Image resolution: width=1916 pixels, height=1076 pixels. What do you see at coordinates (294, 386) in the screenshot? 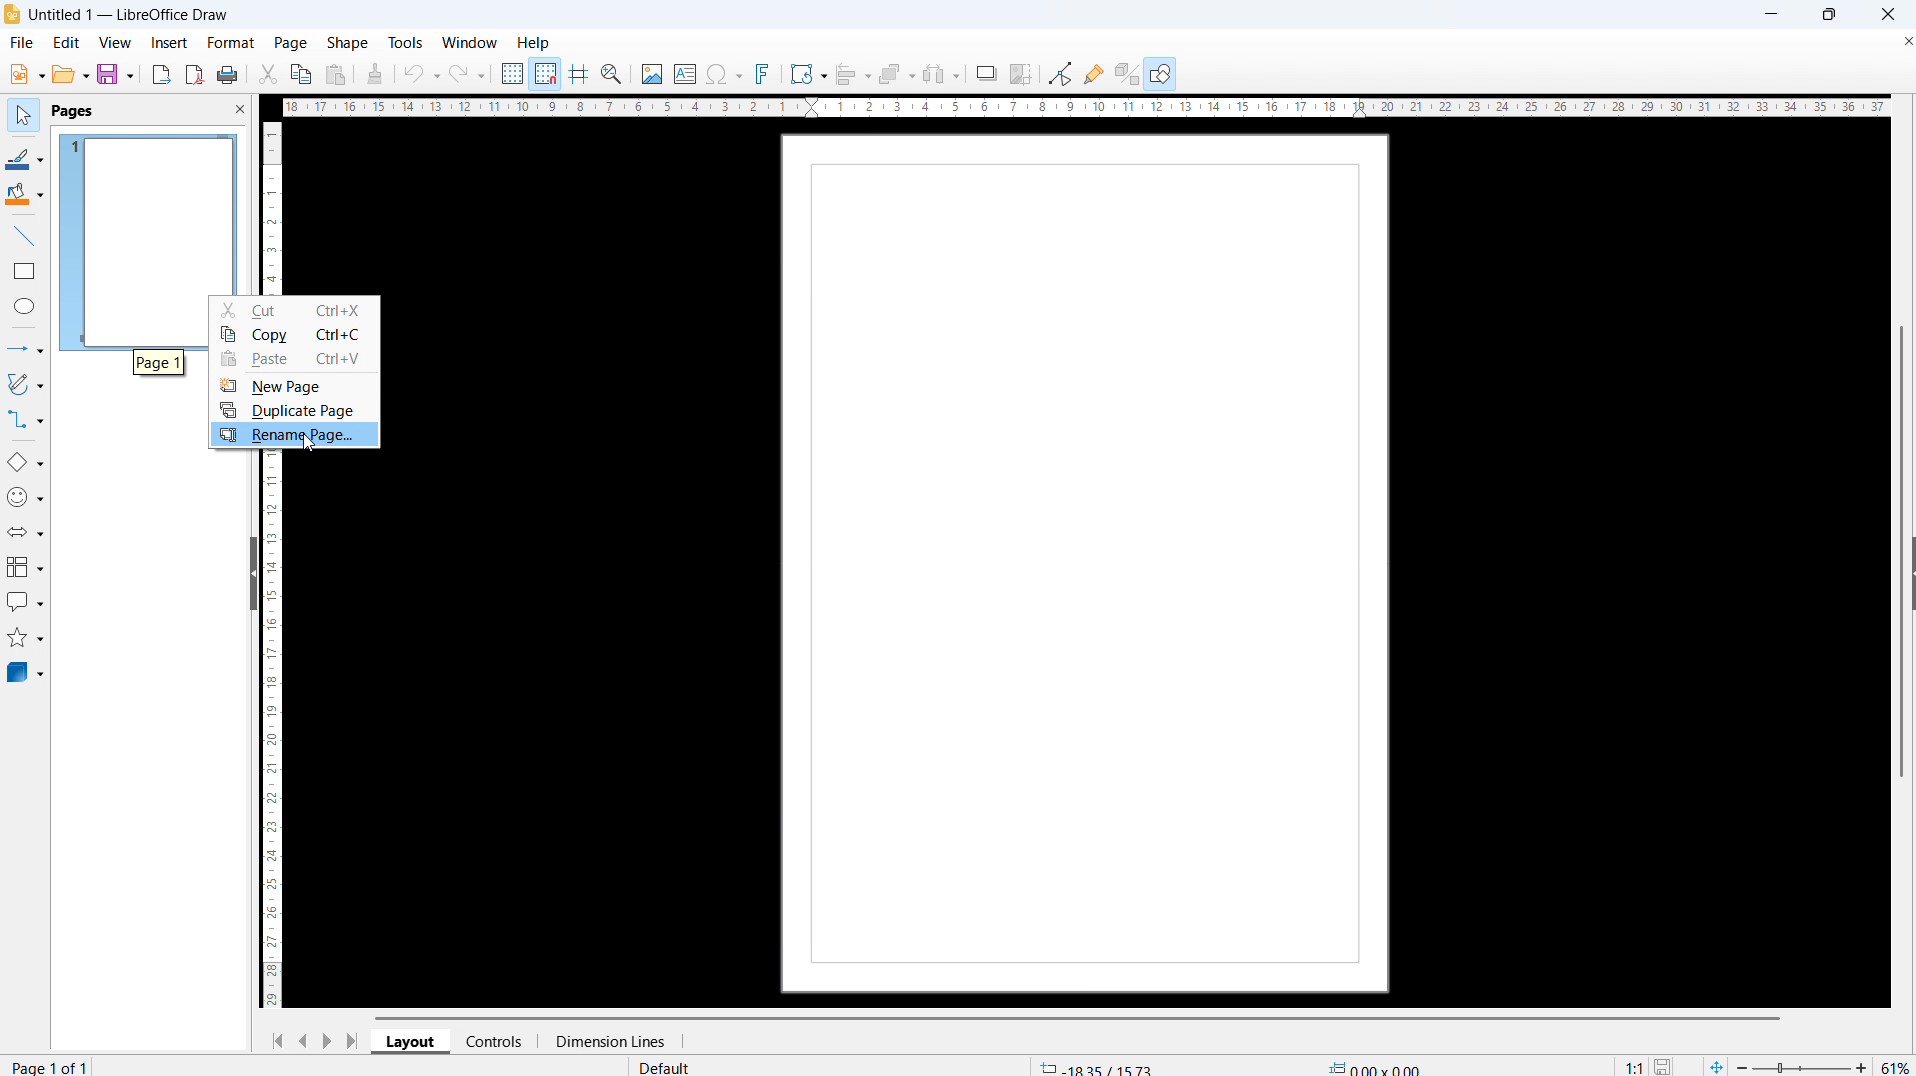
I see `new page` at bounding box center [294, 386].